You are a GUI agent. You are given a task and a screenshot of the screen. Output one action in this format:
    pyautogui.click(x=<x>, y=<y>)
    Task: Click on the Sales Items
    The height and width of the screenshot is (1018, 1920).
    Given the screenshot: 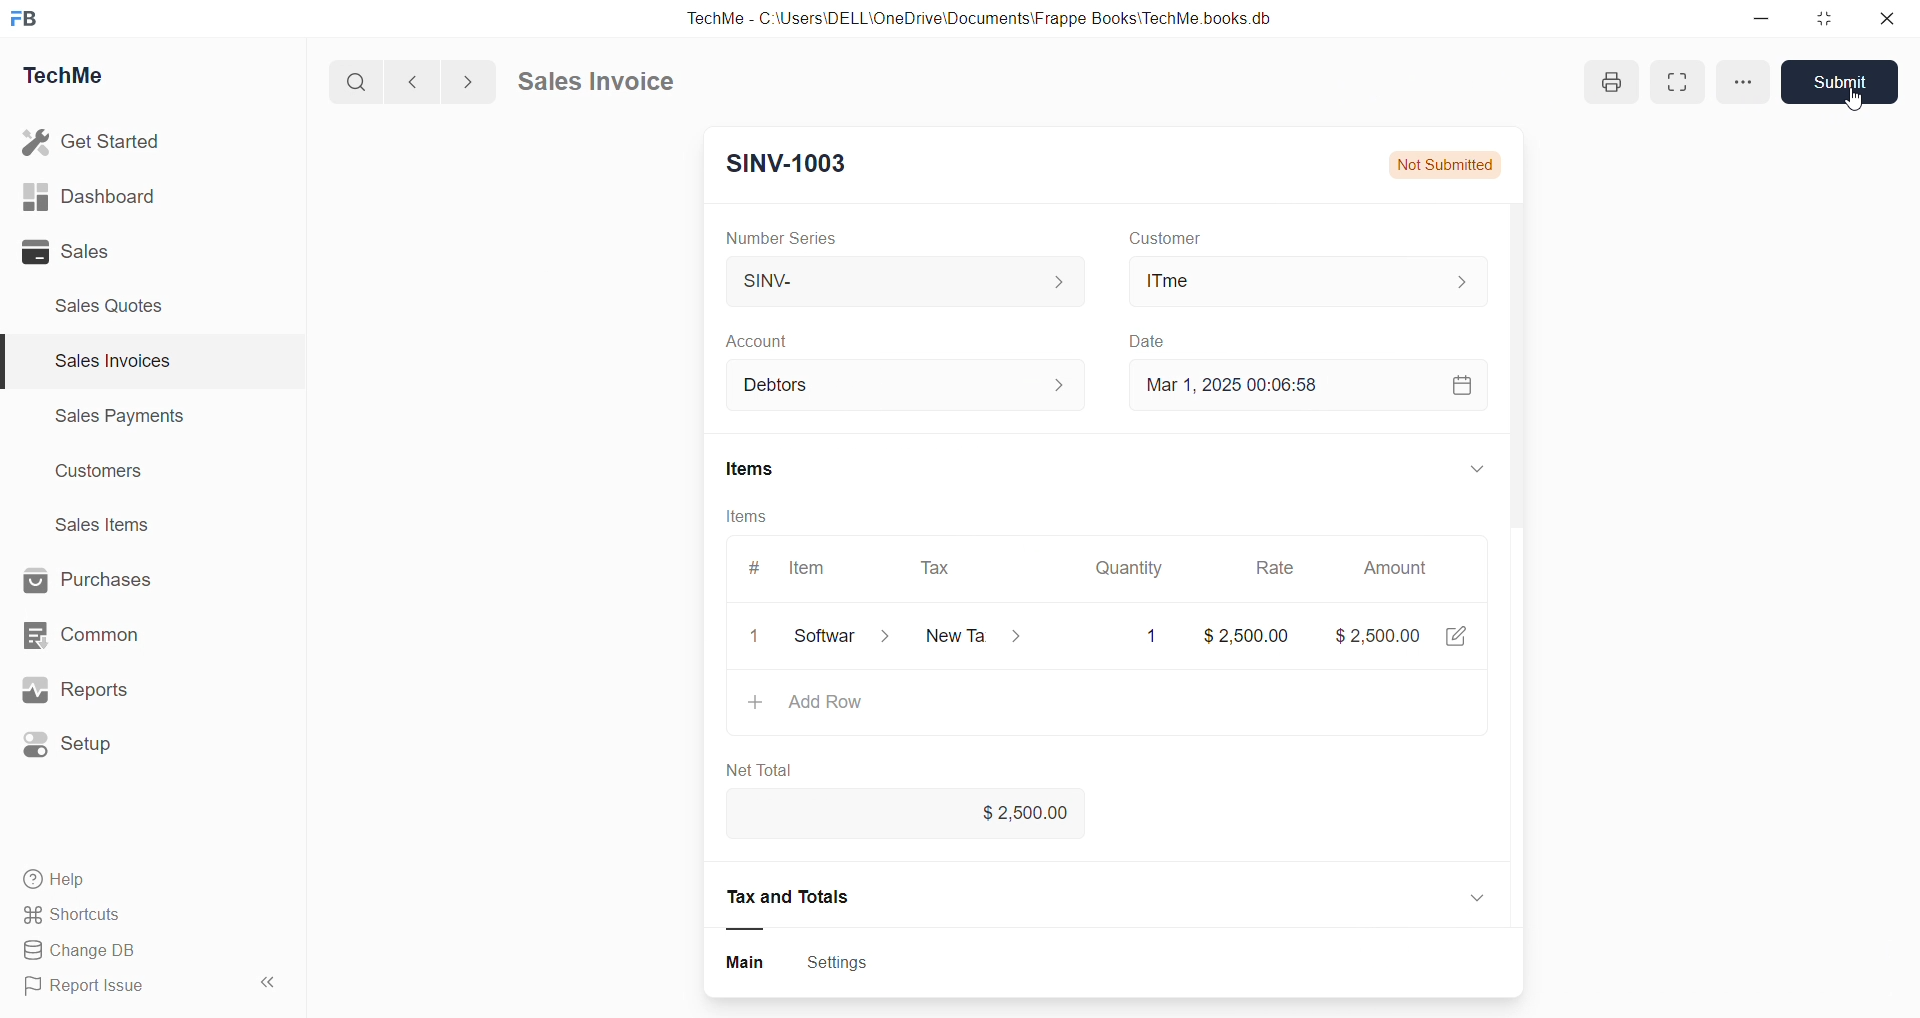 What is the action you would take?
    pyautogui.click(x=111, y=527)
    